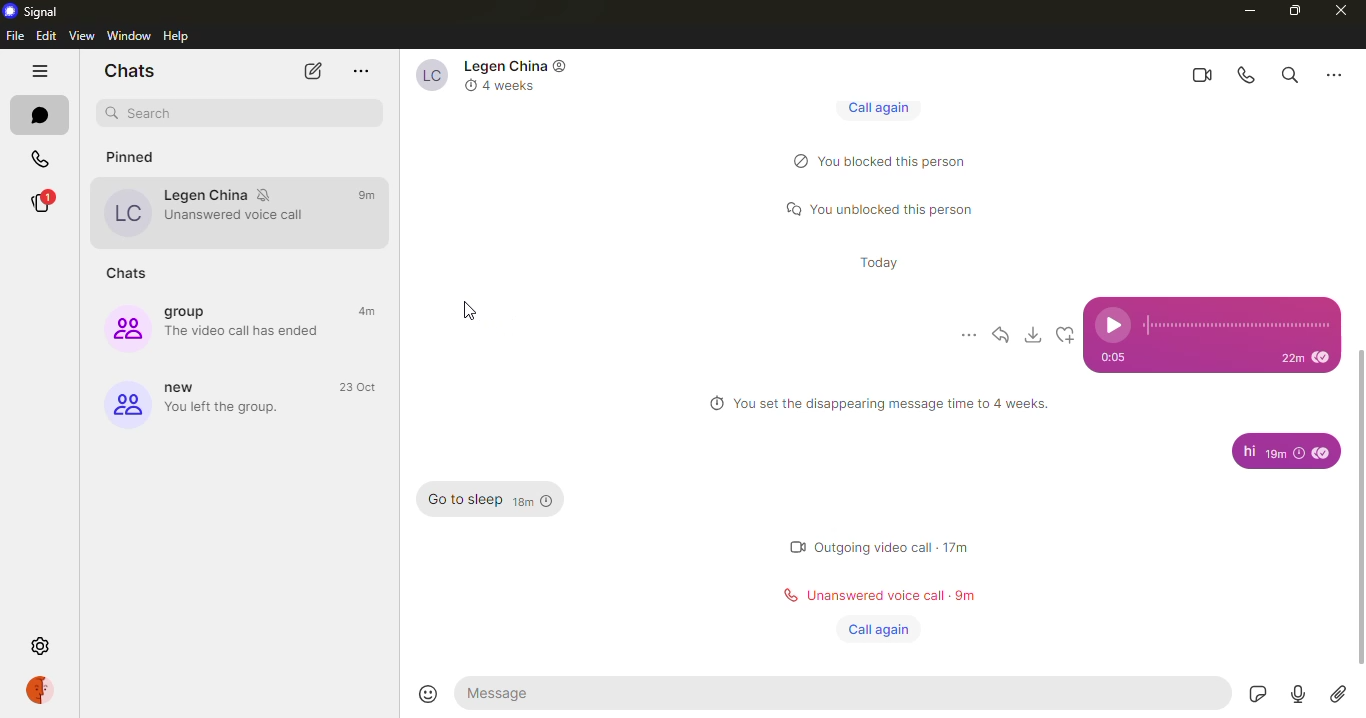 The height and width of the screenshot is (718, 1366). What do you see at coordinates (968, 332) in the screenshot?
I see `option` at bounding box center [968, 332].